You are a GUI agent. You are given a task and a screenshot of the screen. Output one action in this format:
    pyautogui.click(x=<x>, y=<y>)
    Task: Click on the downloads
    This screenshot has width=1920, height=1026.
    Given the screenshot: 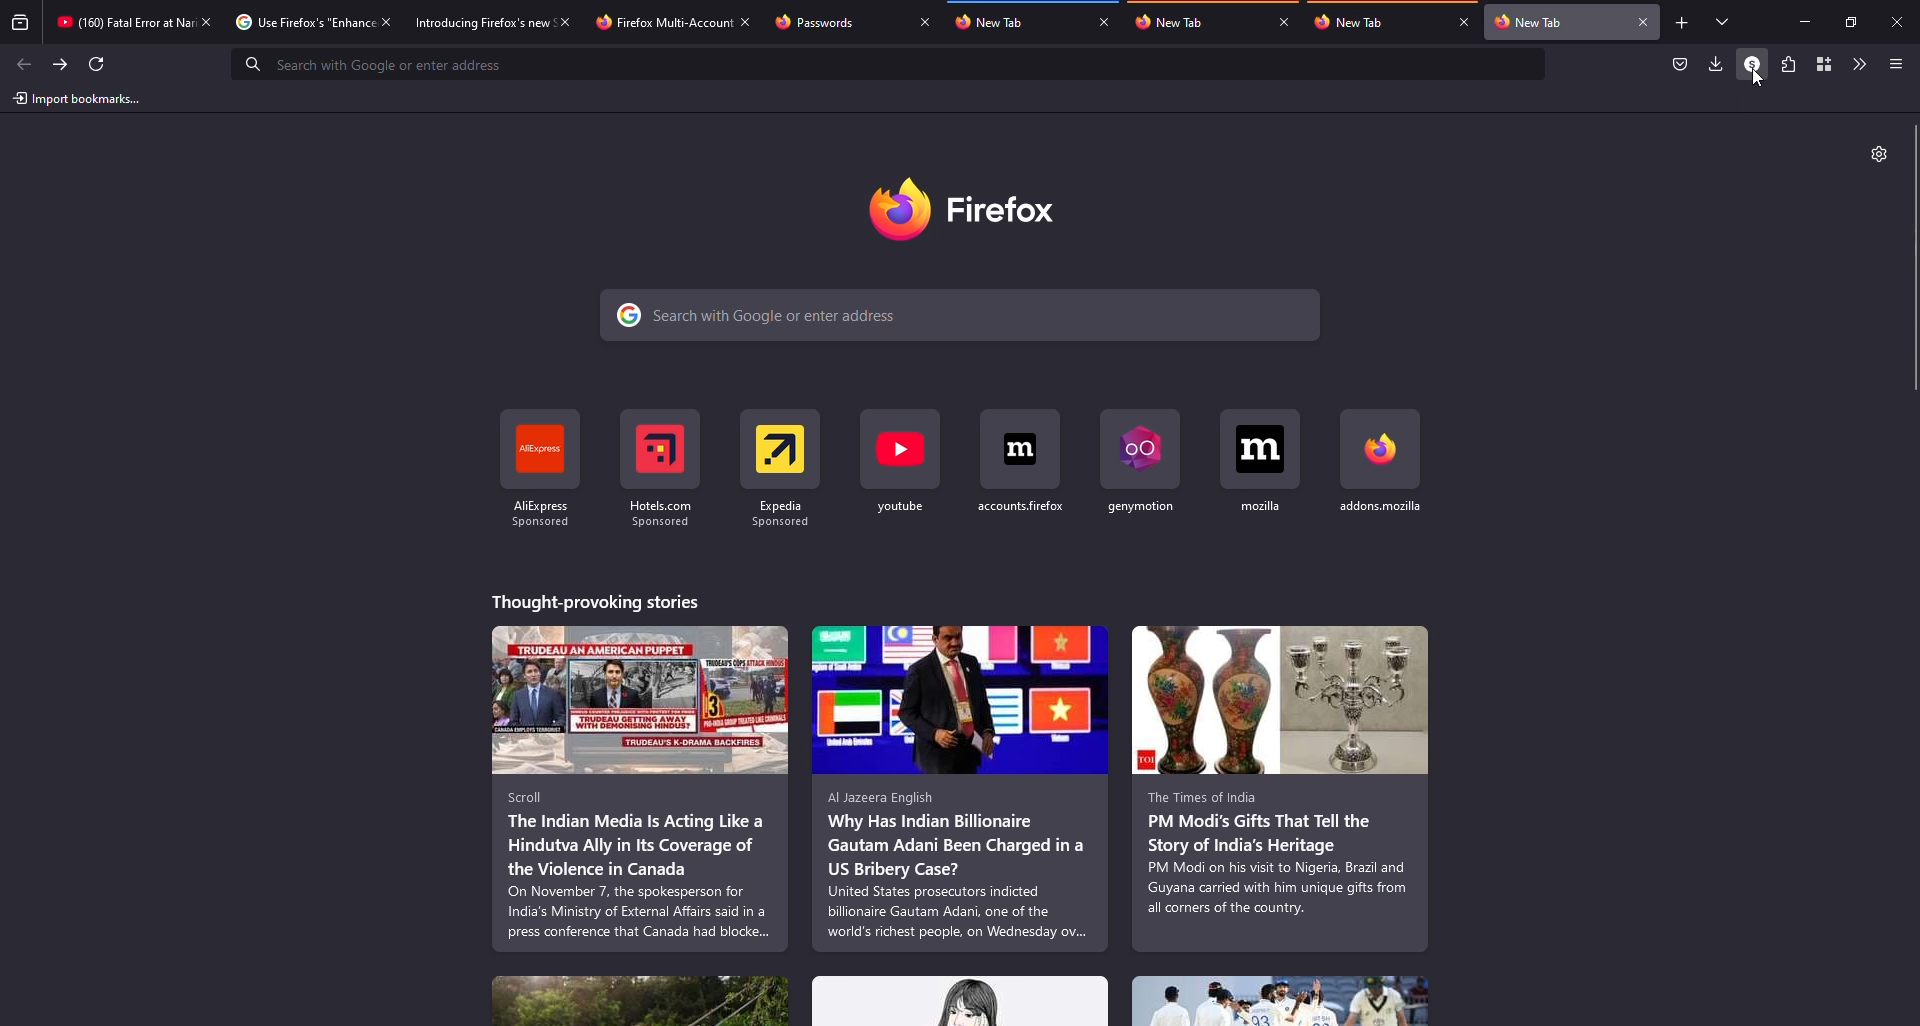 What is the action you would take?
    pyautogui.click(x=1713, y=62)
    